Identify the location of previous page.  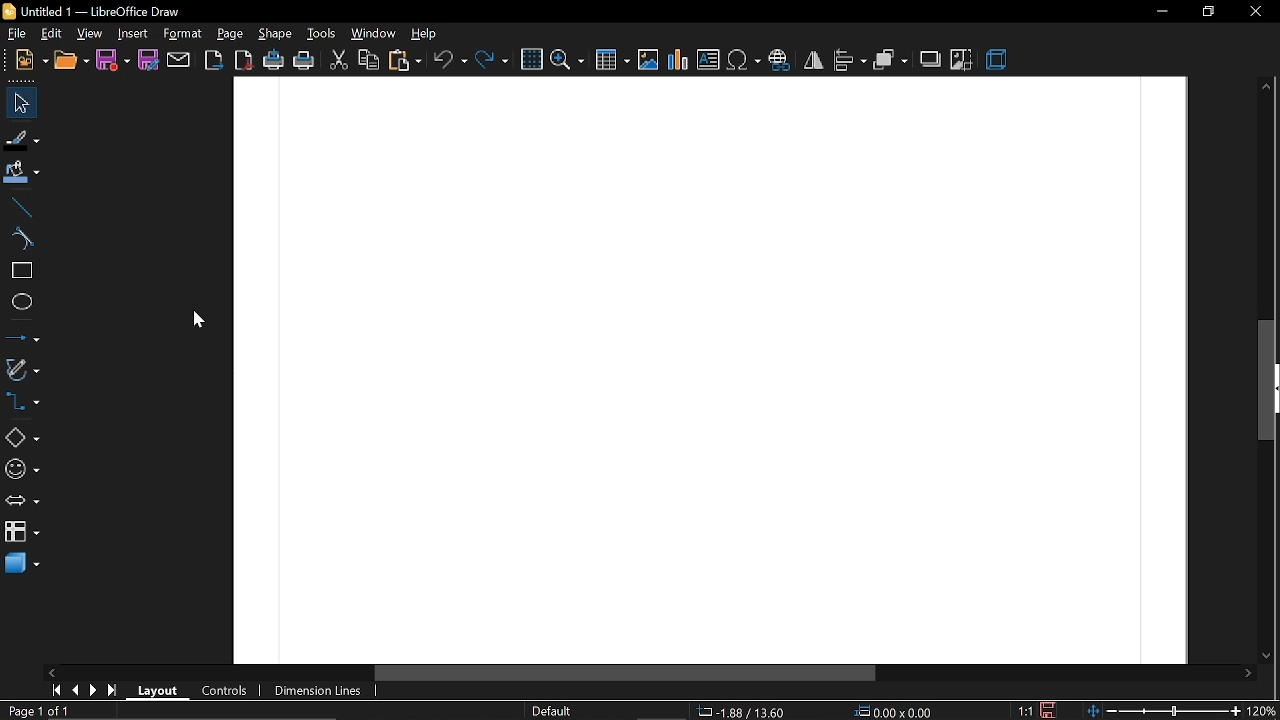
(74, 690).